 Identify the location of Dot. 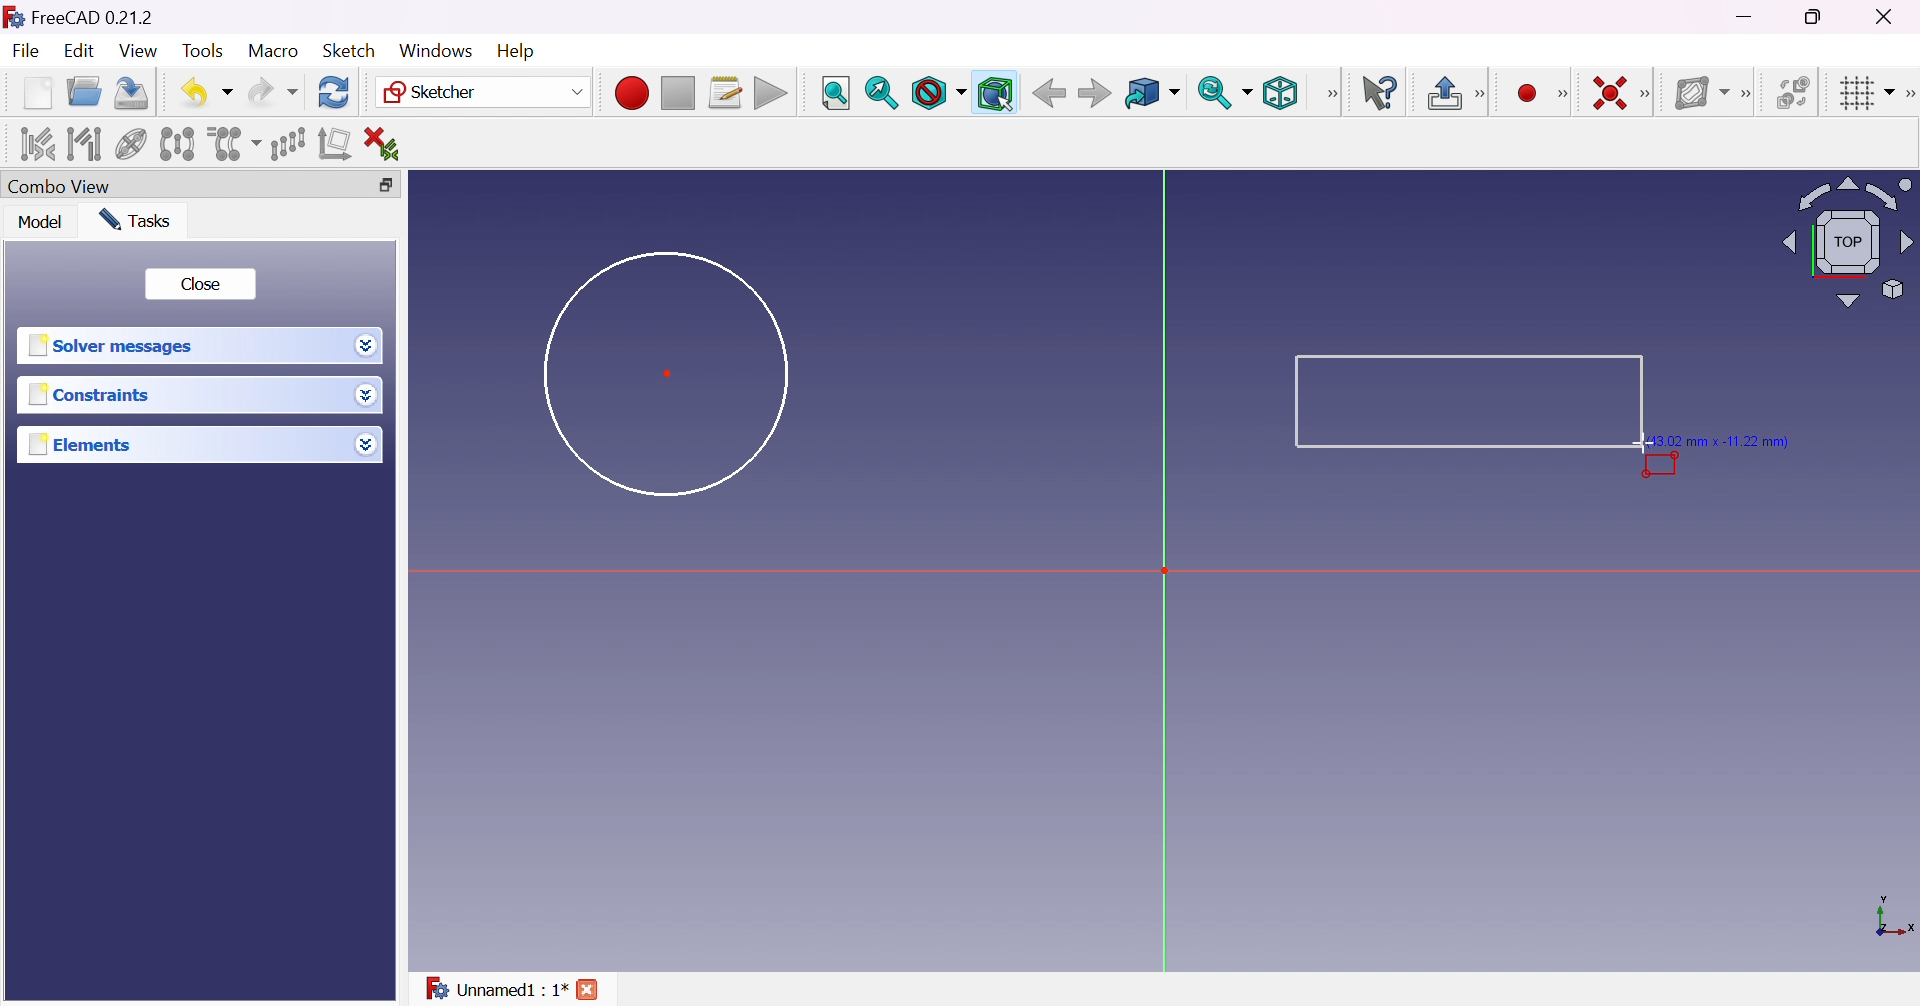
(669, 372).